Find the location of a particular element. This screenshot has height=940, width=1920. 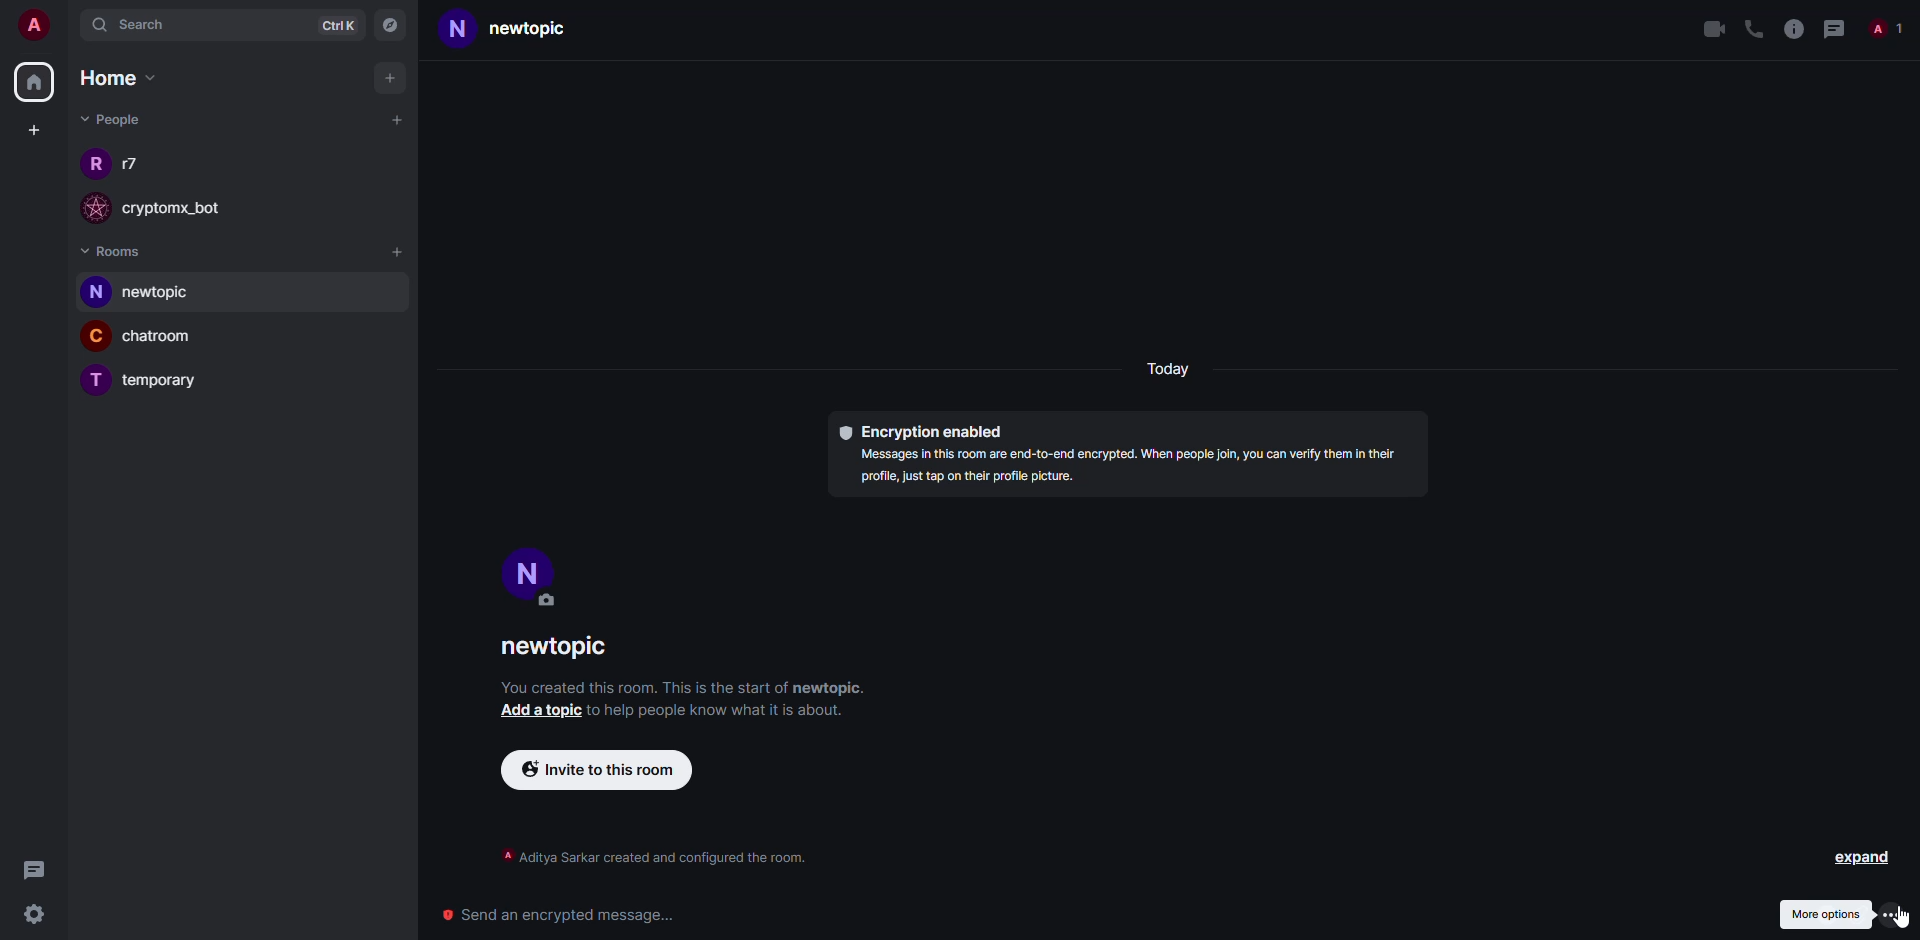

add is located at coordinates (399, 255).